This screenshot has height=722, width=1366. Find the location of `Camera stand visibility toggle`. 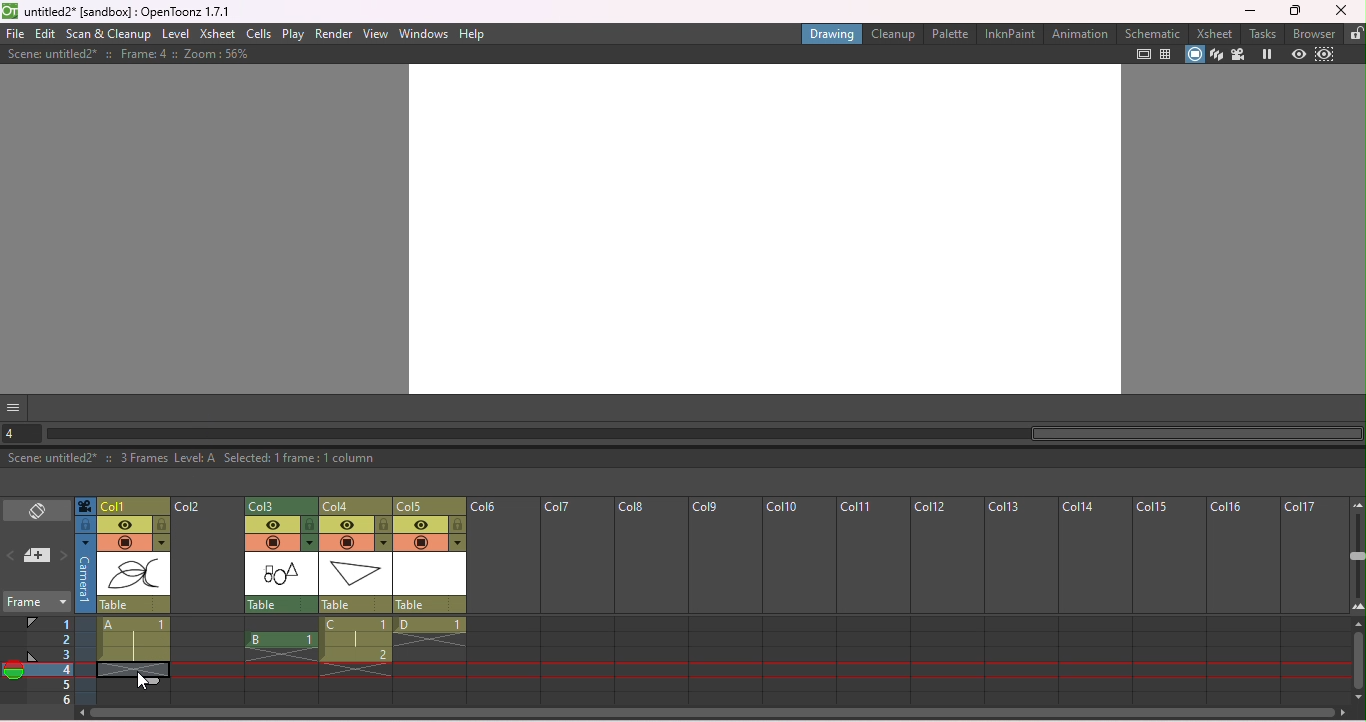

Camera stand visibility toggle is located at coordinates (124, 543).